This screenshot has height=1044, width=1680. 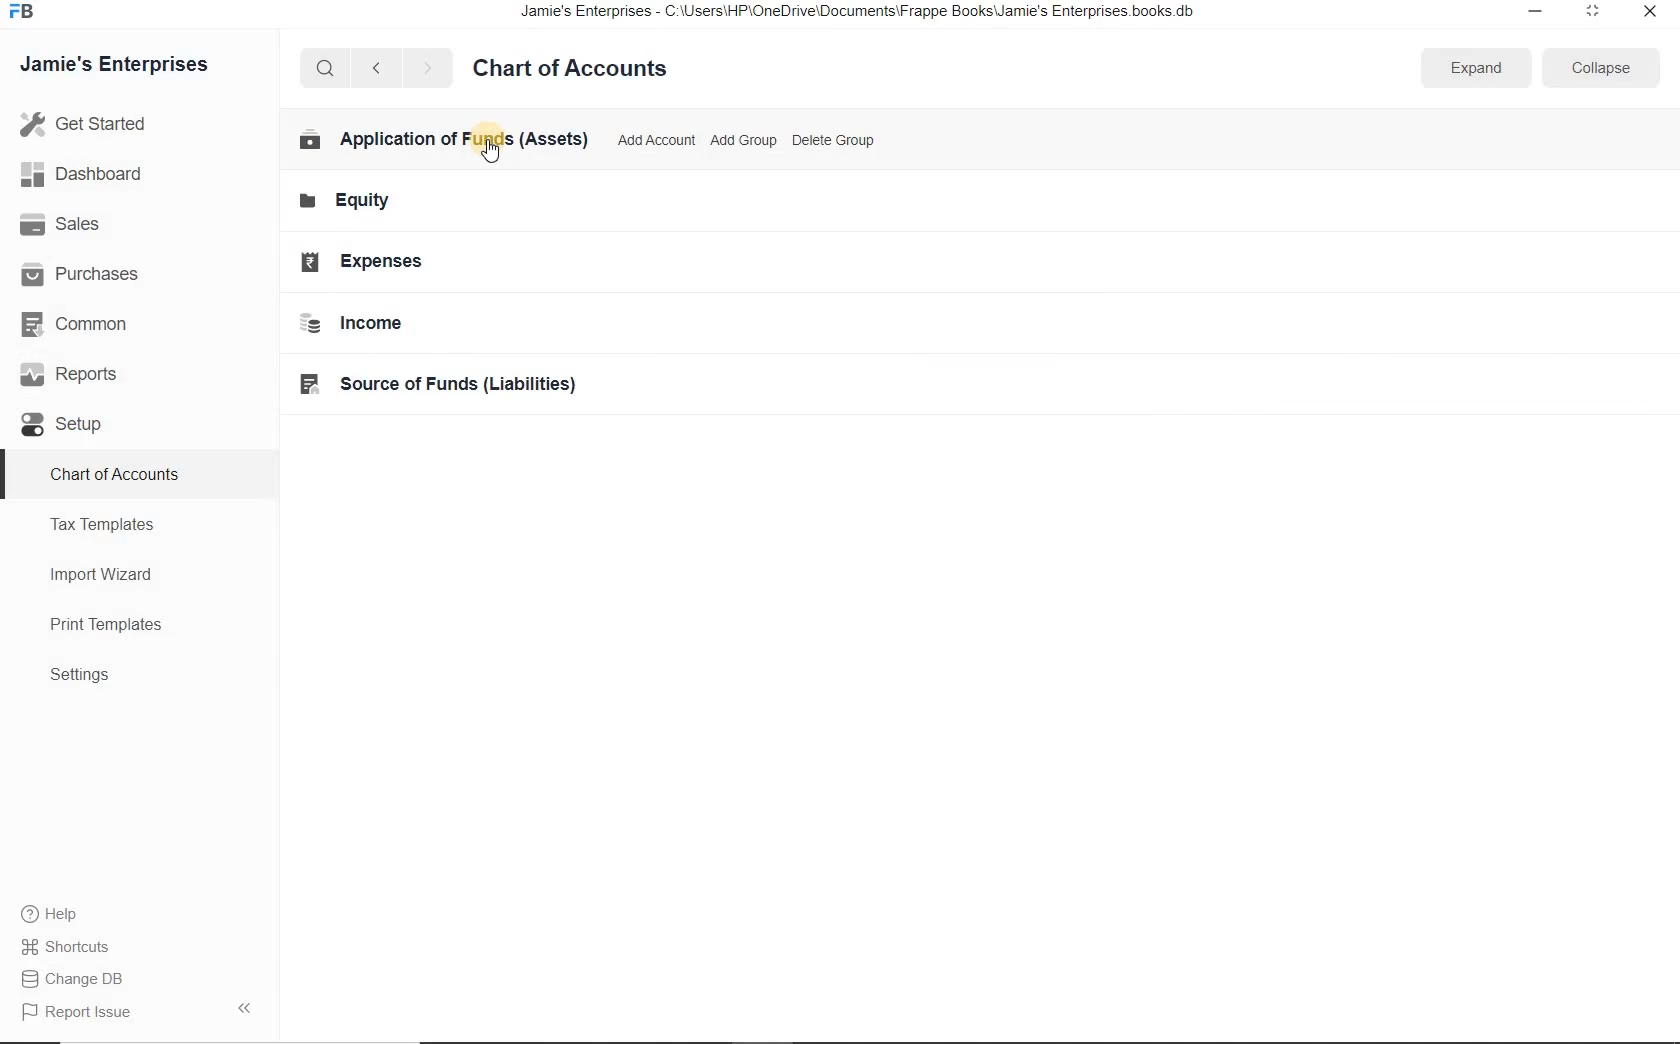 I want to click on Application of Funds (Assets), so click(x=442, y=138).